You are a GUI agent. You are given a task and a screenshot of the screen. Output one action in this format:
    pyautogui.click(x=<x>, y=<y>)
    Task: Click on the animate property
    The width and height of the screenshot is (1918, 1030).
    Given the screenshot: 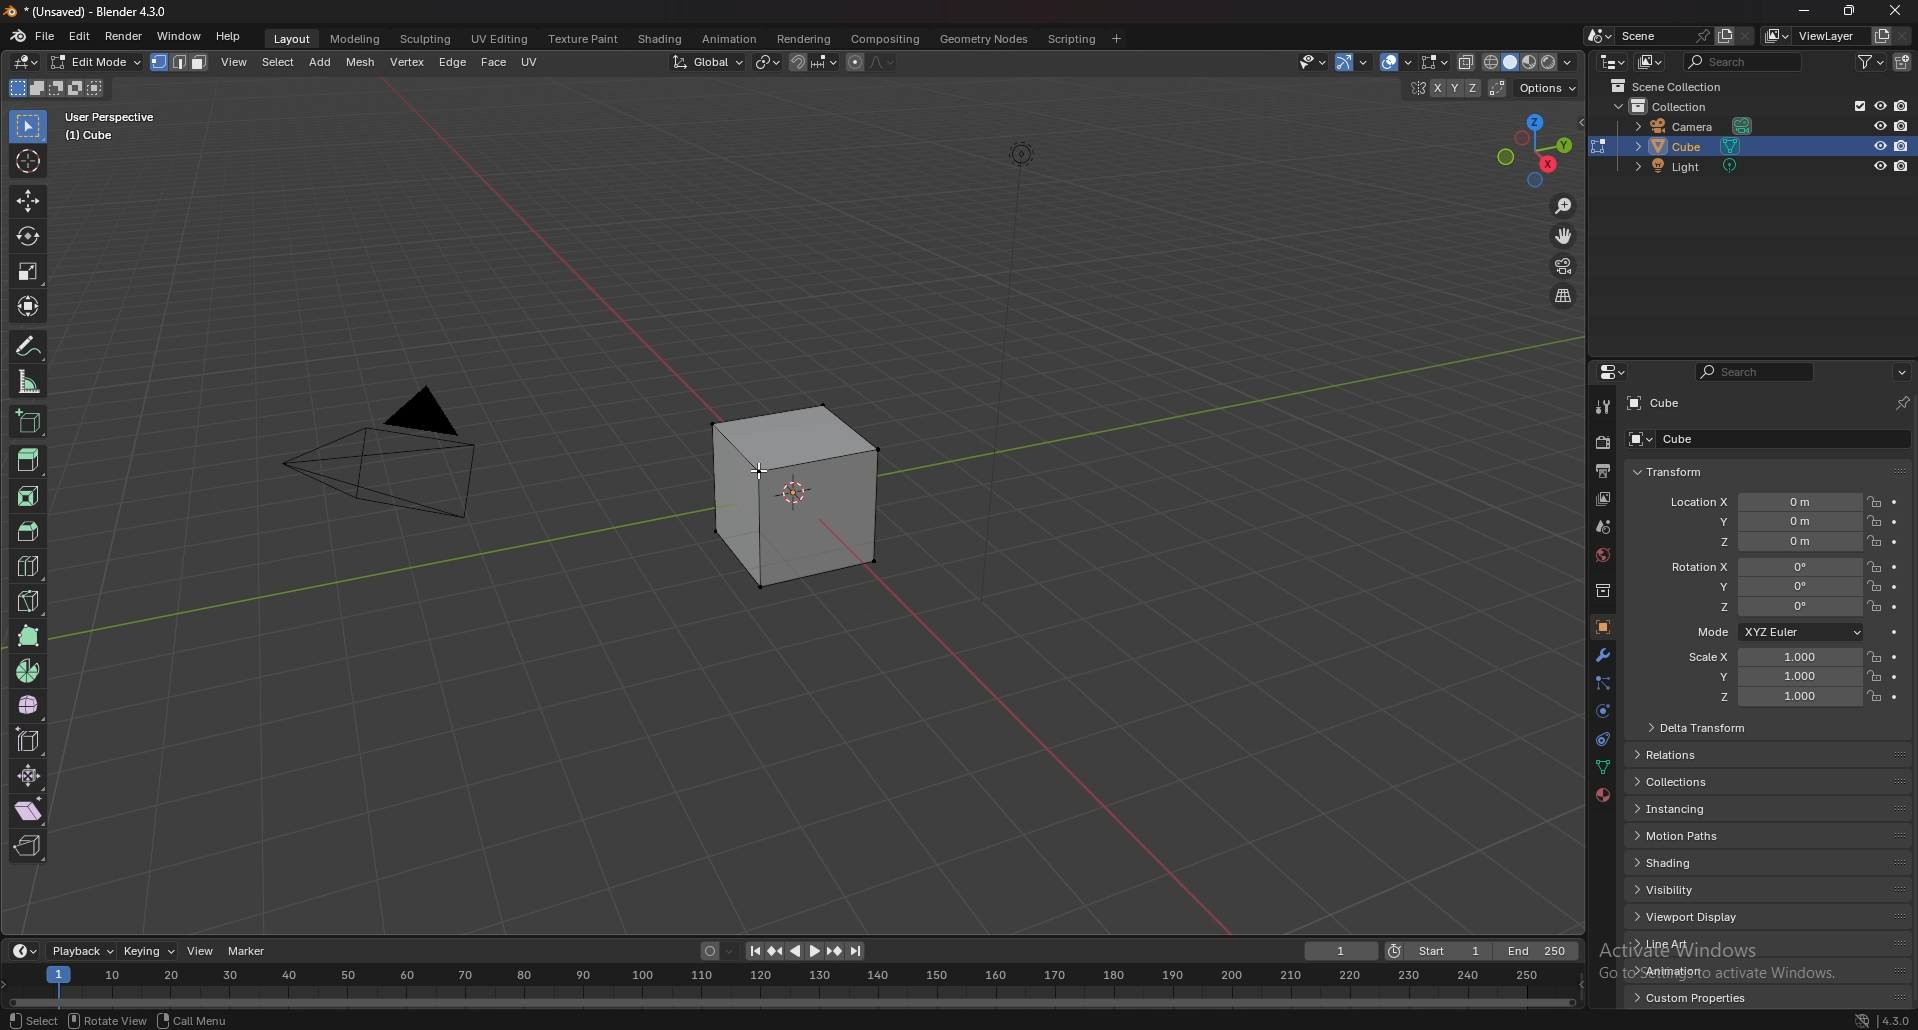 What is the action you would take?
    pyautogui.click(x=1895, y=542)
    